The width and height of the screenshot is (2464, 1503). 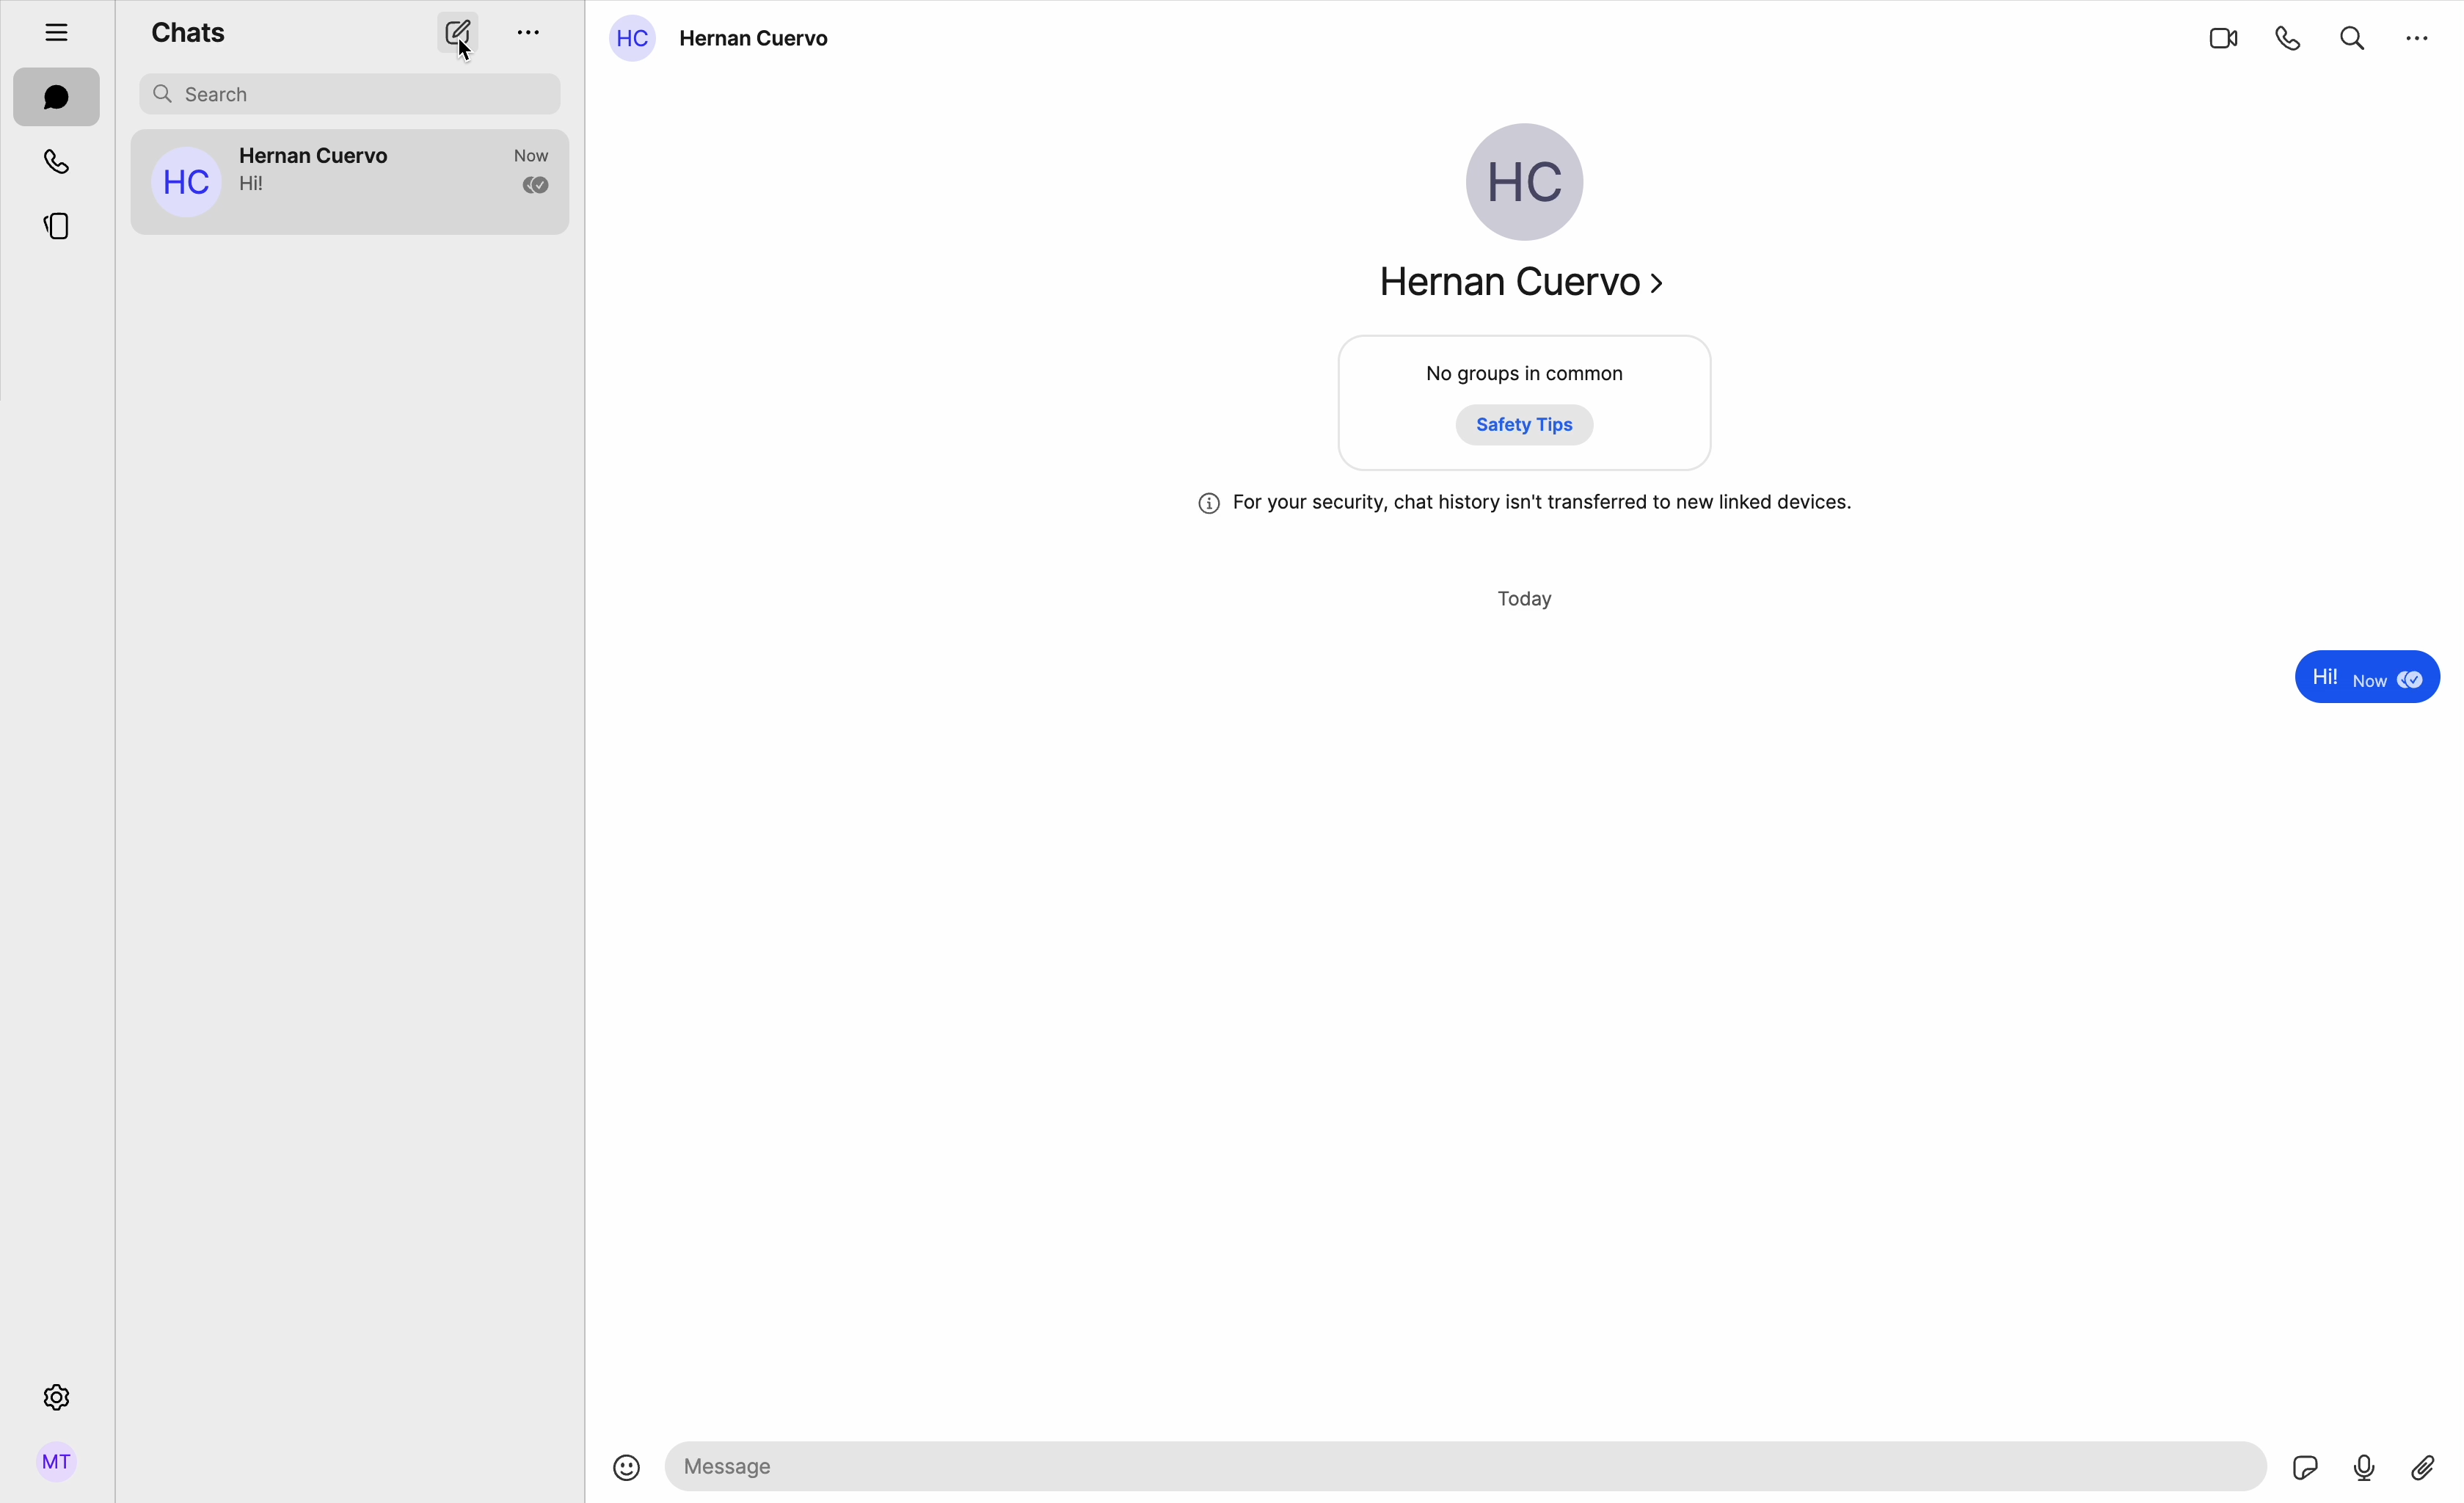 I want to click on search bar, so click(x=349, y=90).